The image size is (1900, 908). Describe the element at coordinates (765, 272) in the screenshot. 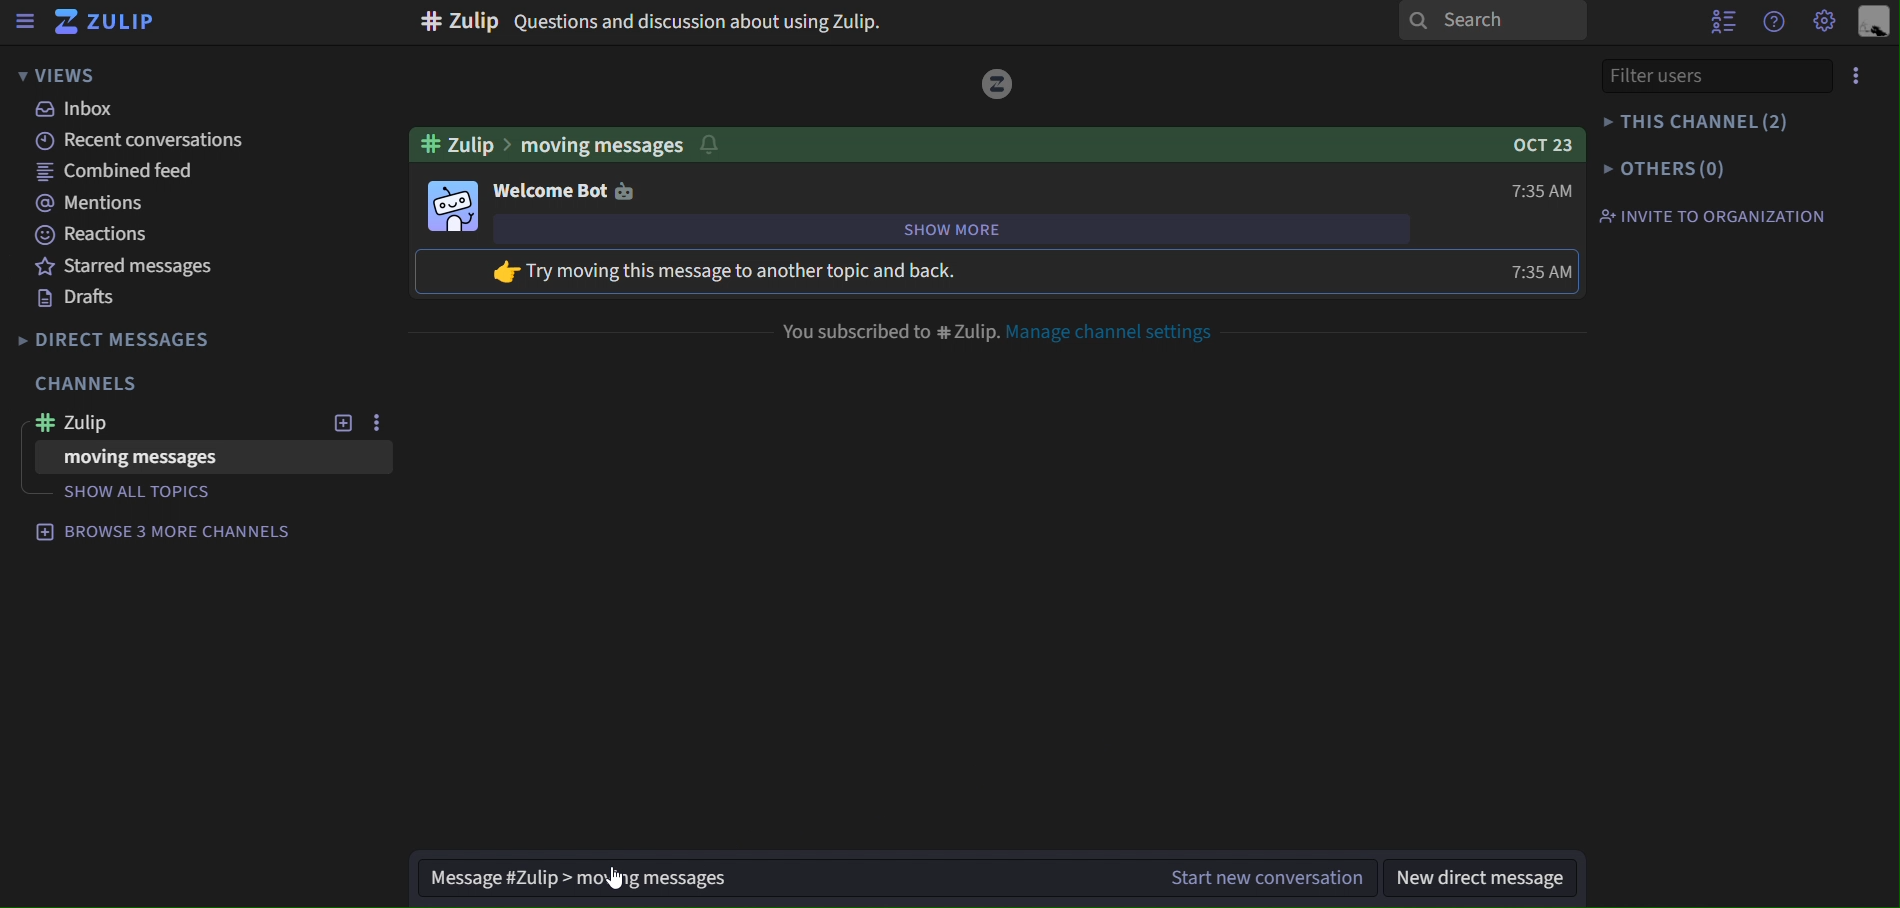

I see `try moving message to another topic and back` at that location.